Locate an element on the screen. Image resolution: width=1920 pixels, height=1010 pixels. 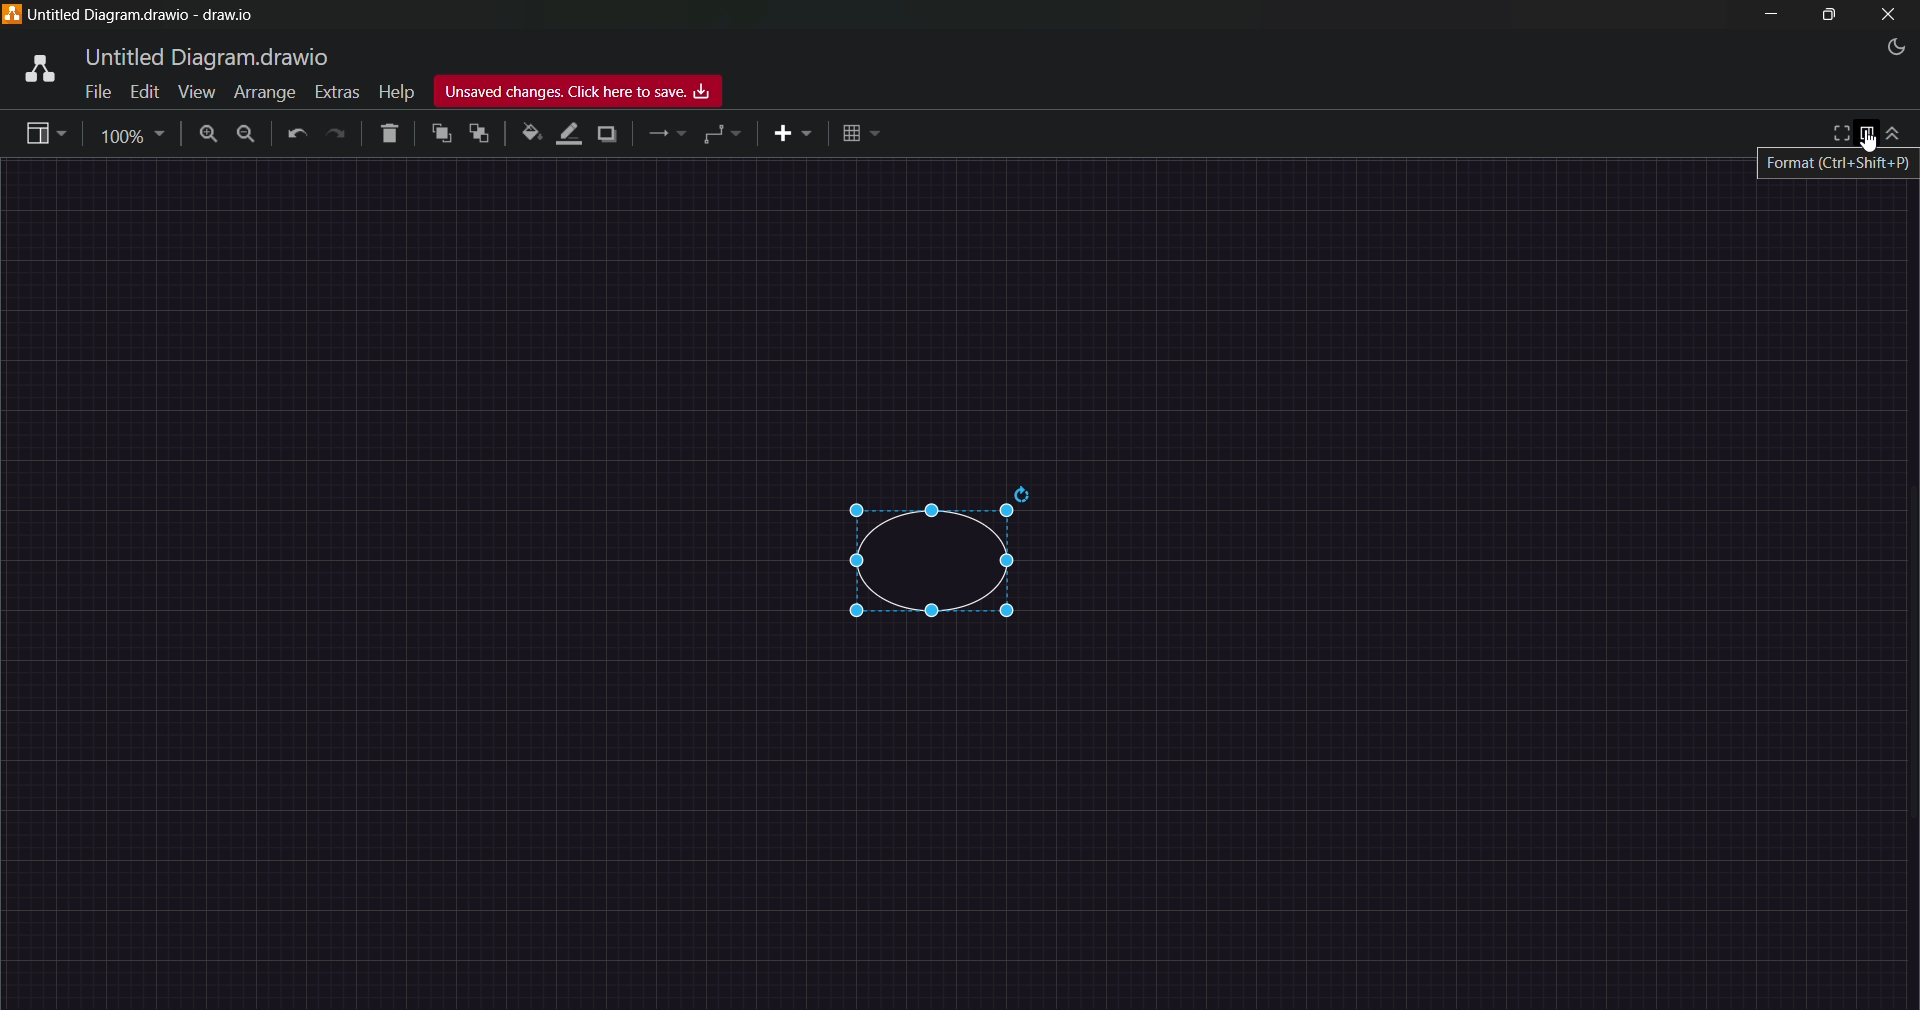
shadow is located at coordinates (611, 134).